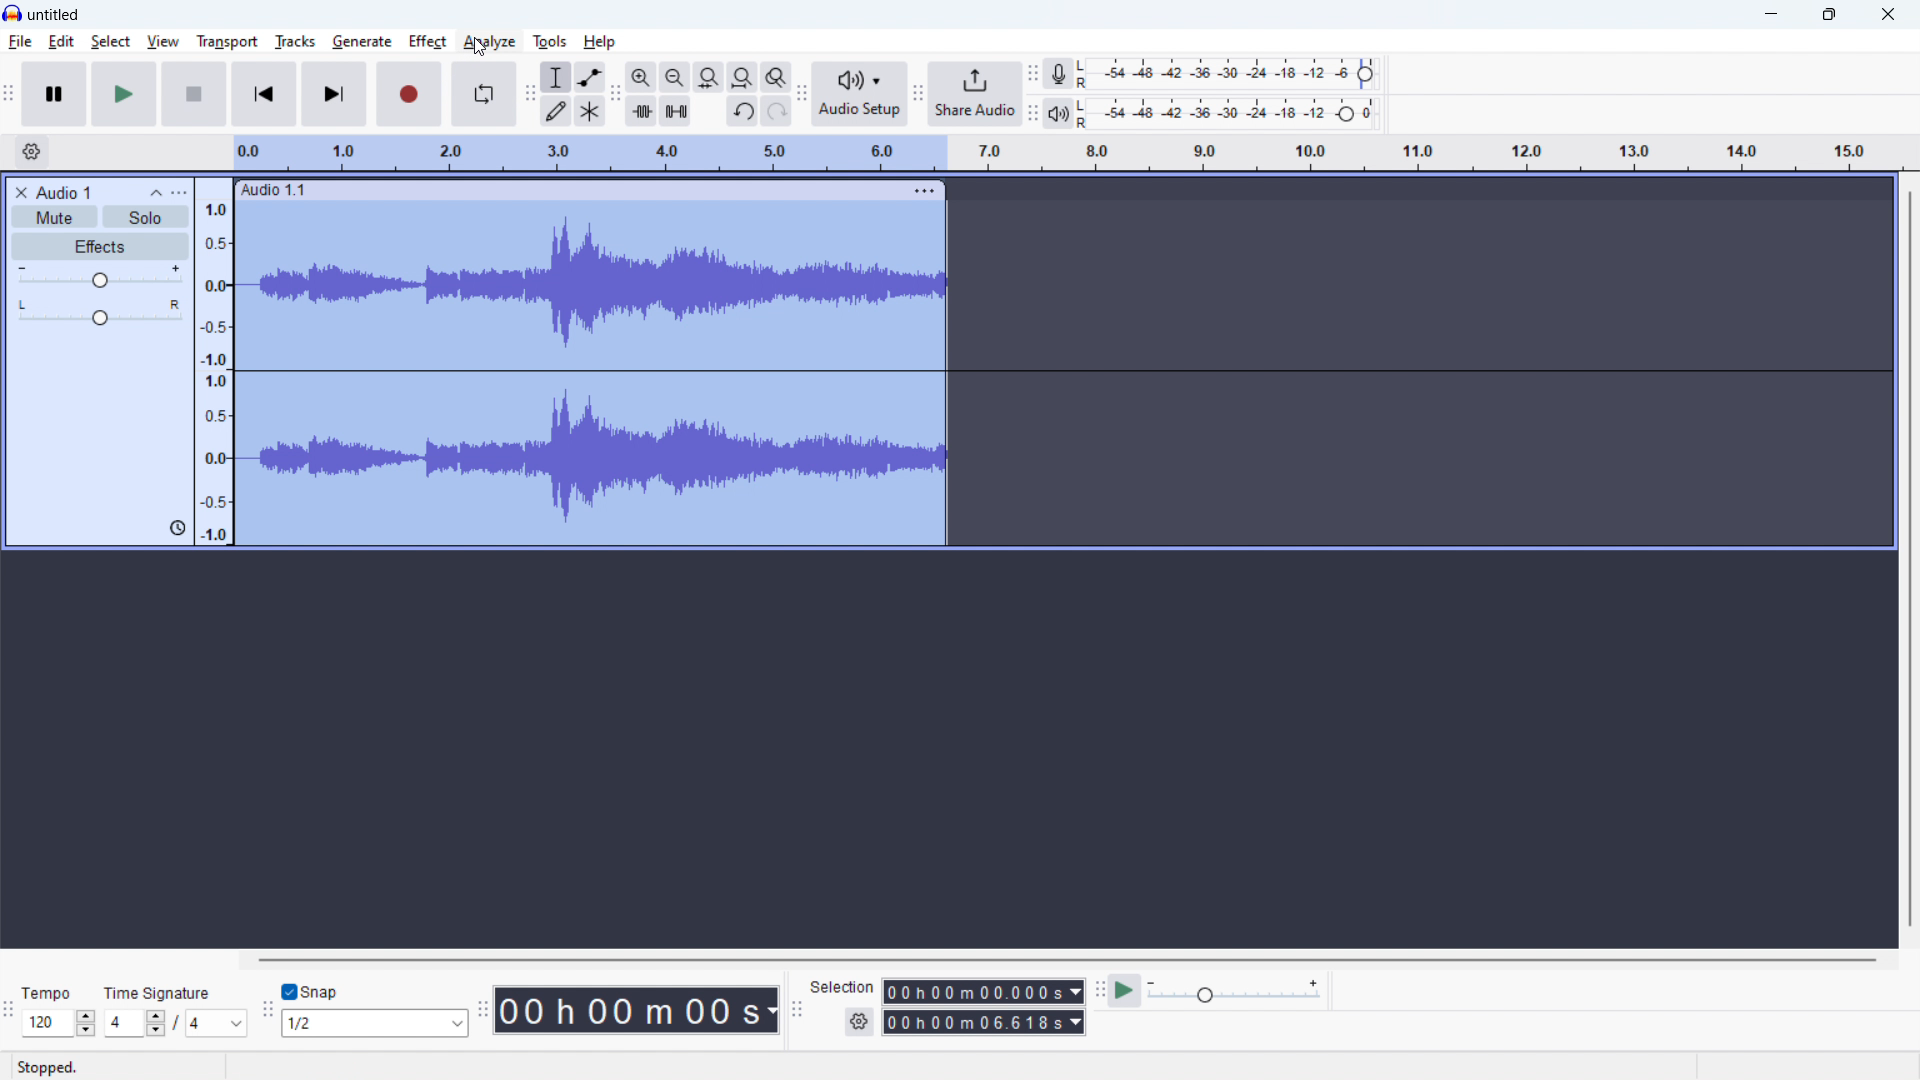 The image size is (1920, 1080). I want to click on silence audio selection, so click(676, 110).